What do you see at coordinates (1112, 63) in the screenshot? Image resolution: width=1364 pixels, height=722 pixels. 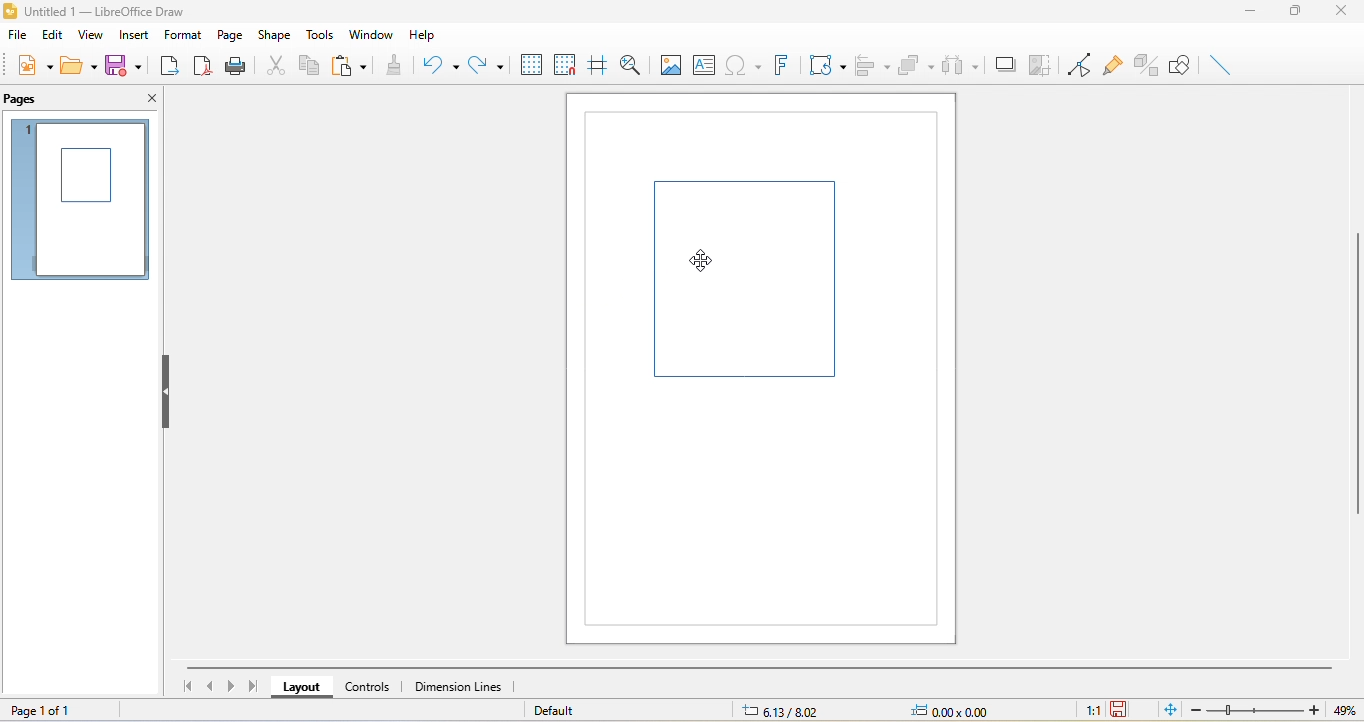 I see `glue point function` at bounding box center [1112, 63].